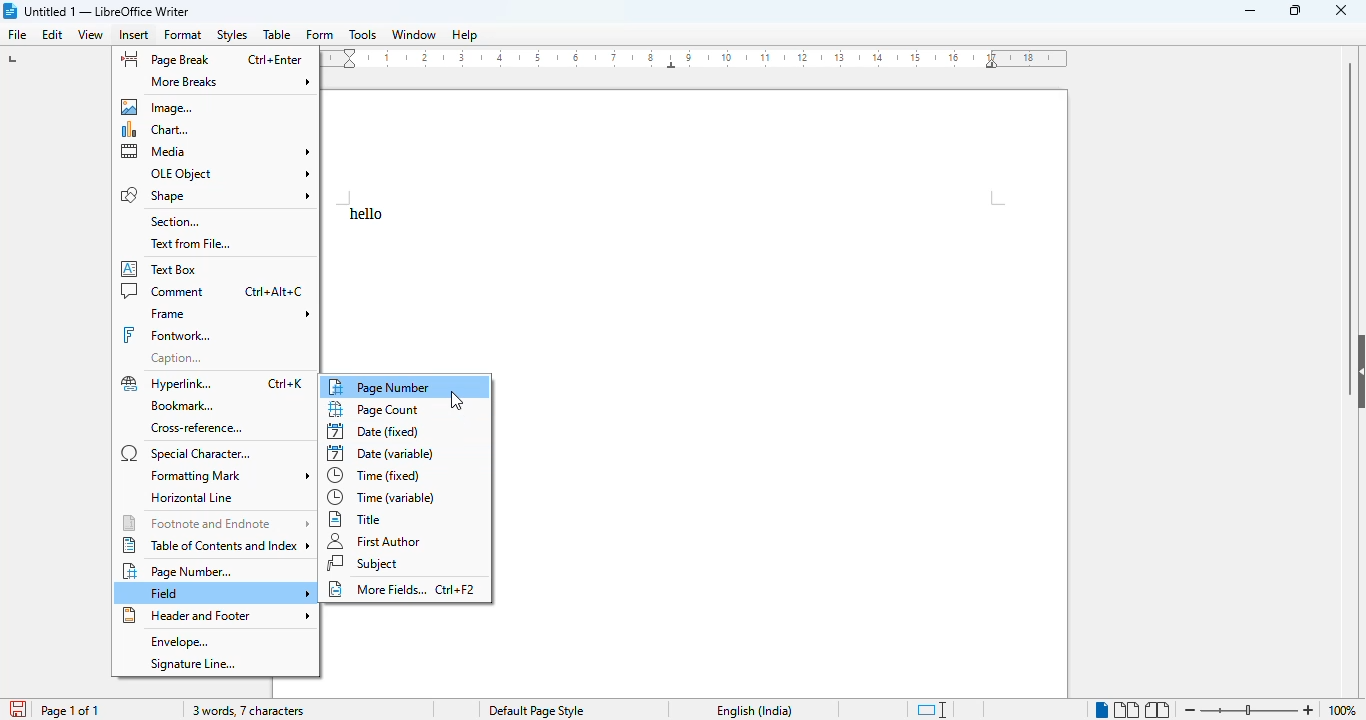 The height and width of the screenshot is (720, 1366). I want to click on show, so click(1357, 371).